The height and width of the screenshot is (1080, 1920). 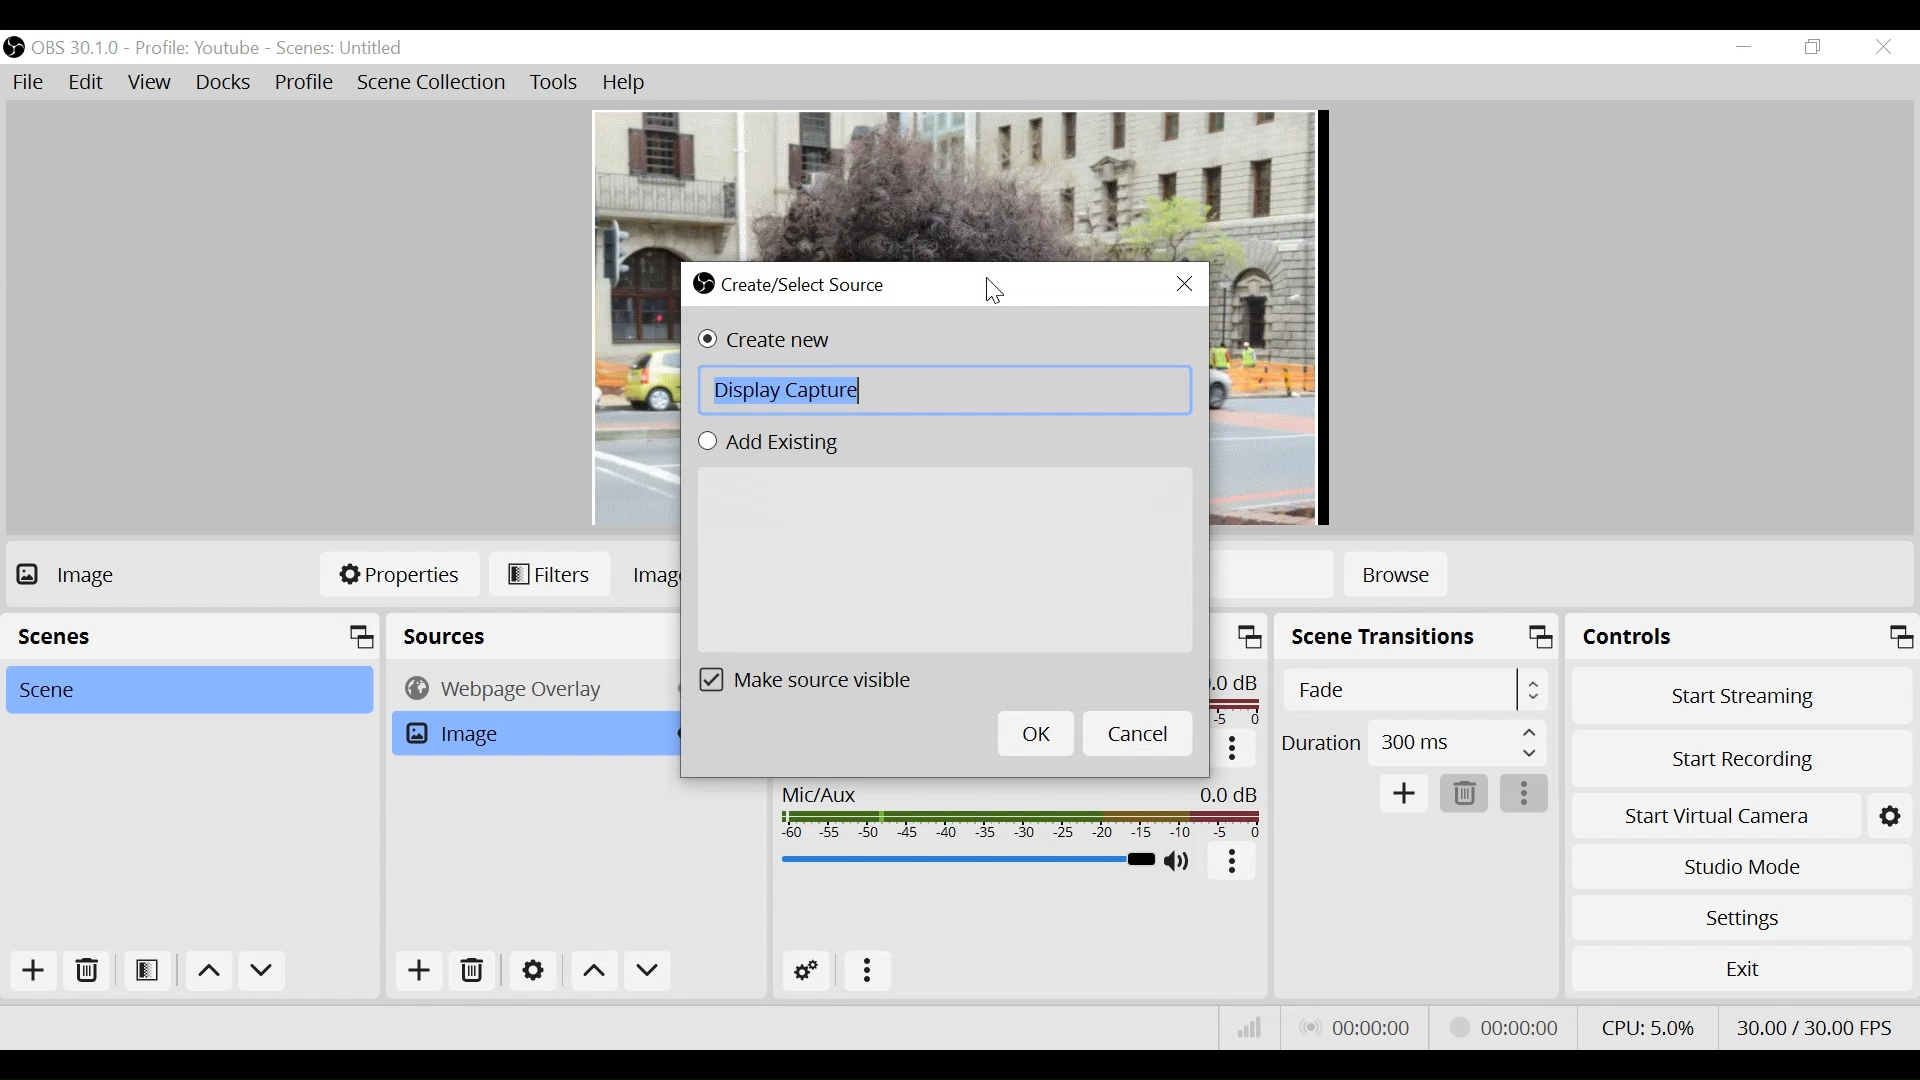 What do you see at coordinates (477, 969) in the screenshot?
I see `Delete` at bounding box center [477, 969].